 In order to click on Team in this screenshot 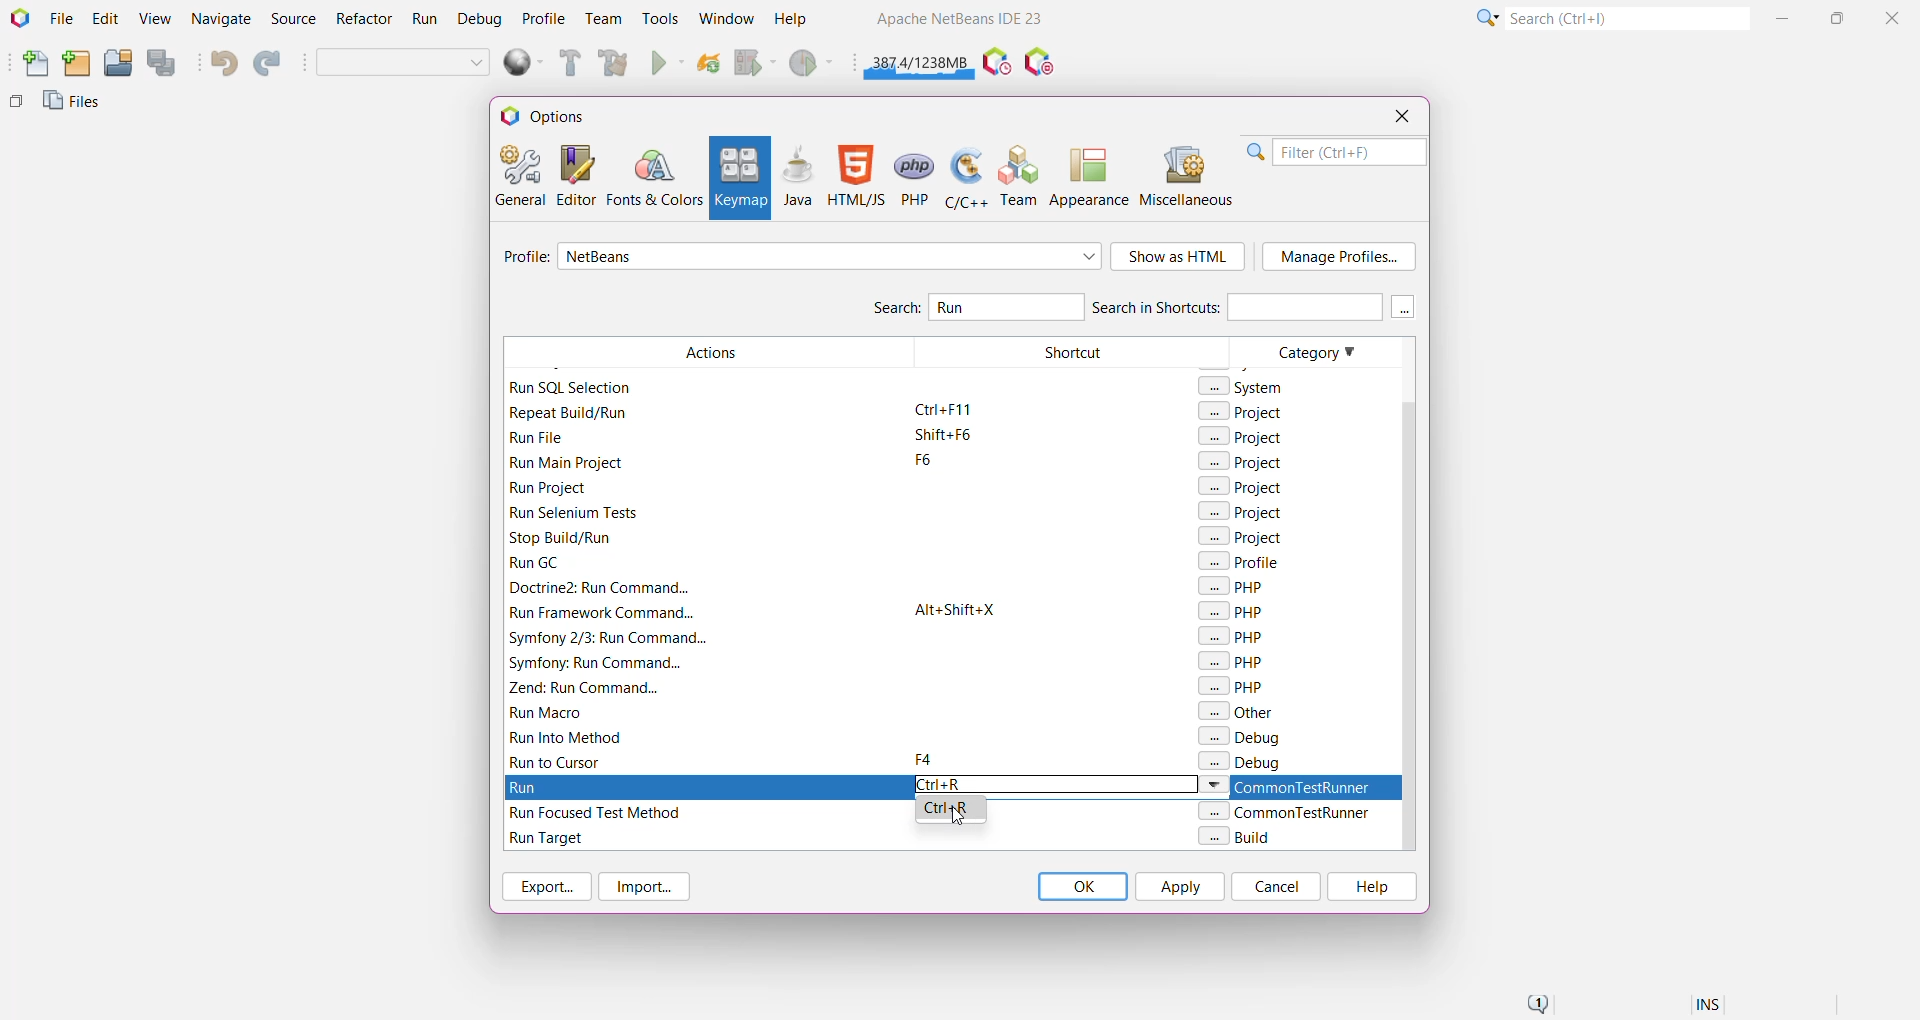, I will do `click(1020, 176)`.